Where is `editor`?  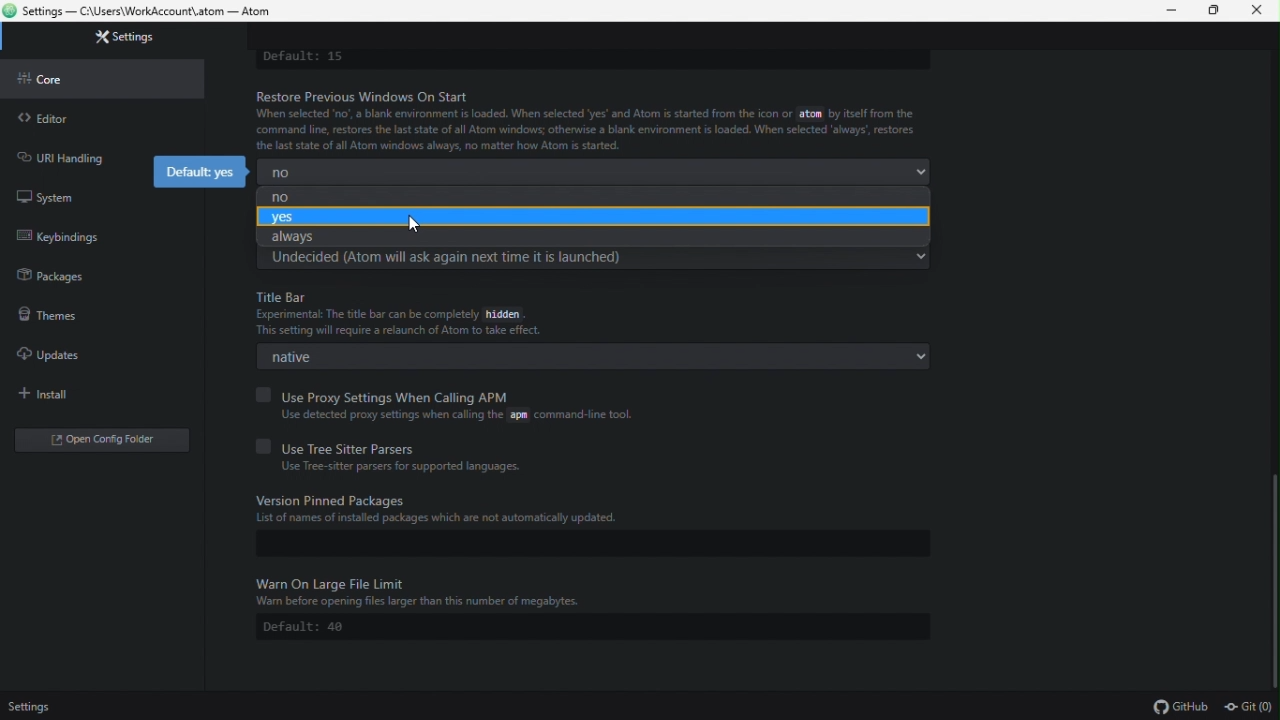
editor is located at coordinates (96, 118).